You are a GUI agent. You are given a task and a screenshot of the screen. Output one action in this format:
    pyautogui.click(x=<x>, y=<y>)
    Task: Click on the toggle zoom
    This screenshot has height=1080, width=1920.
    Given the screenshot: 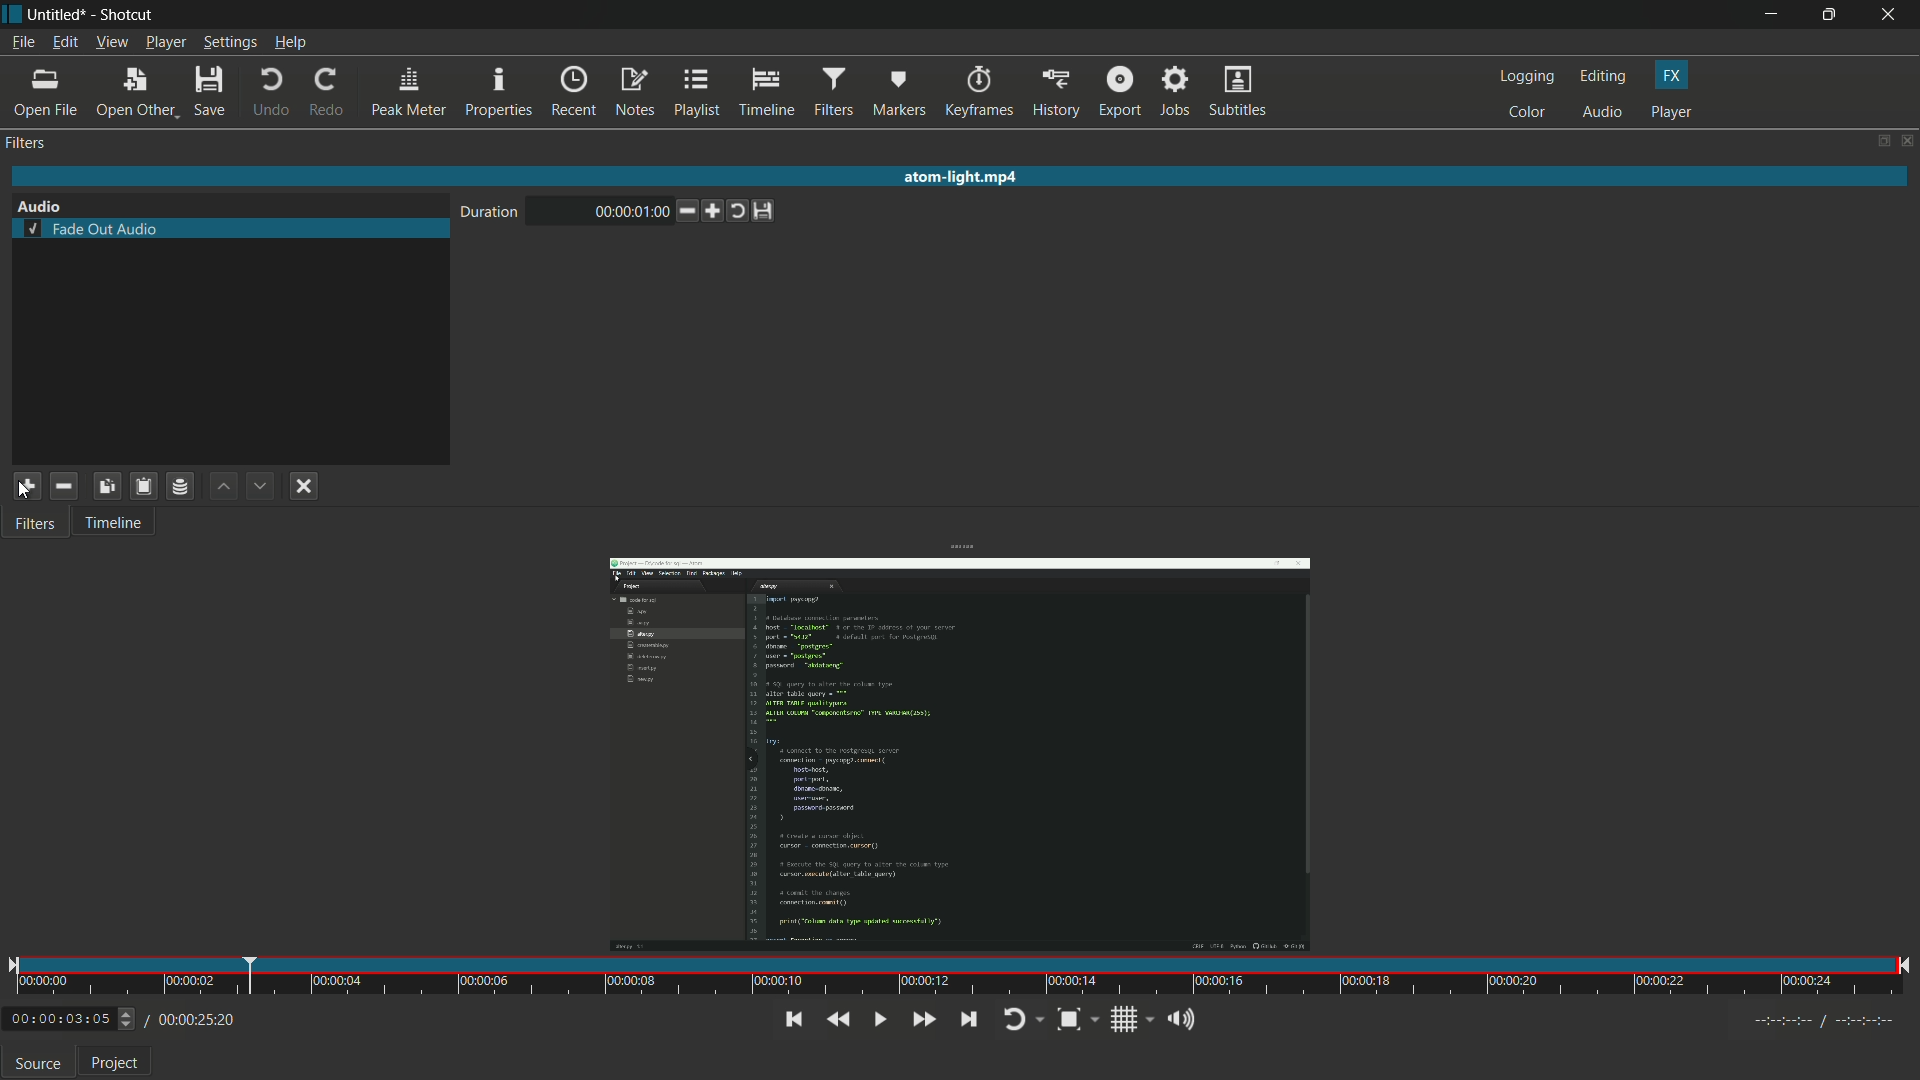 What is the action you would take?
    pyautogui.click(x=1067, y=1019)
    